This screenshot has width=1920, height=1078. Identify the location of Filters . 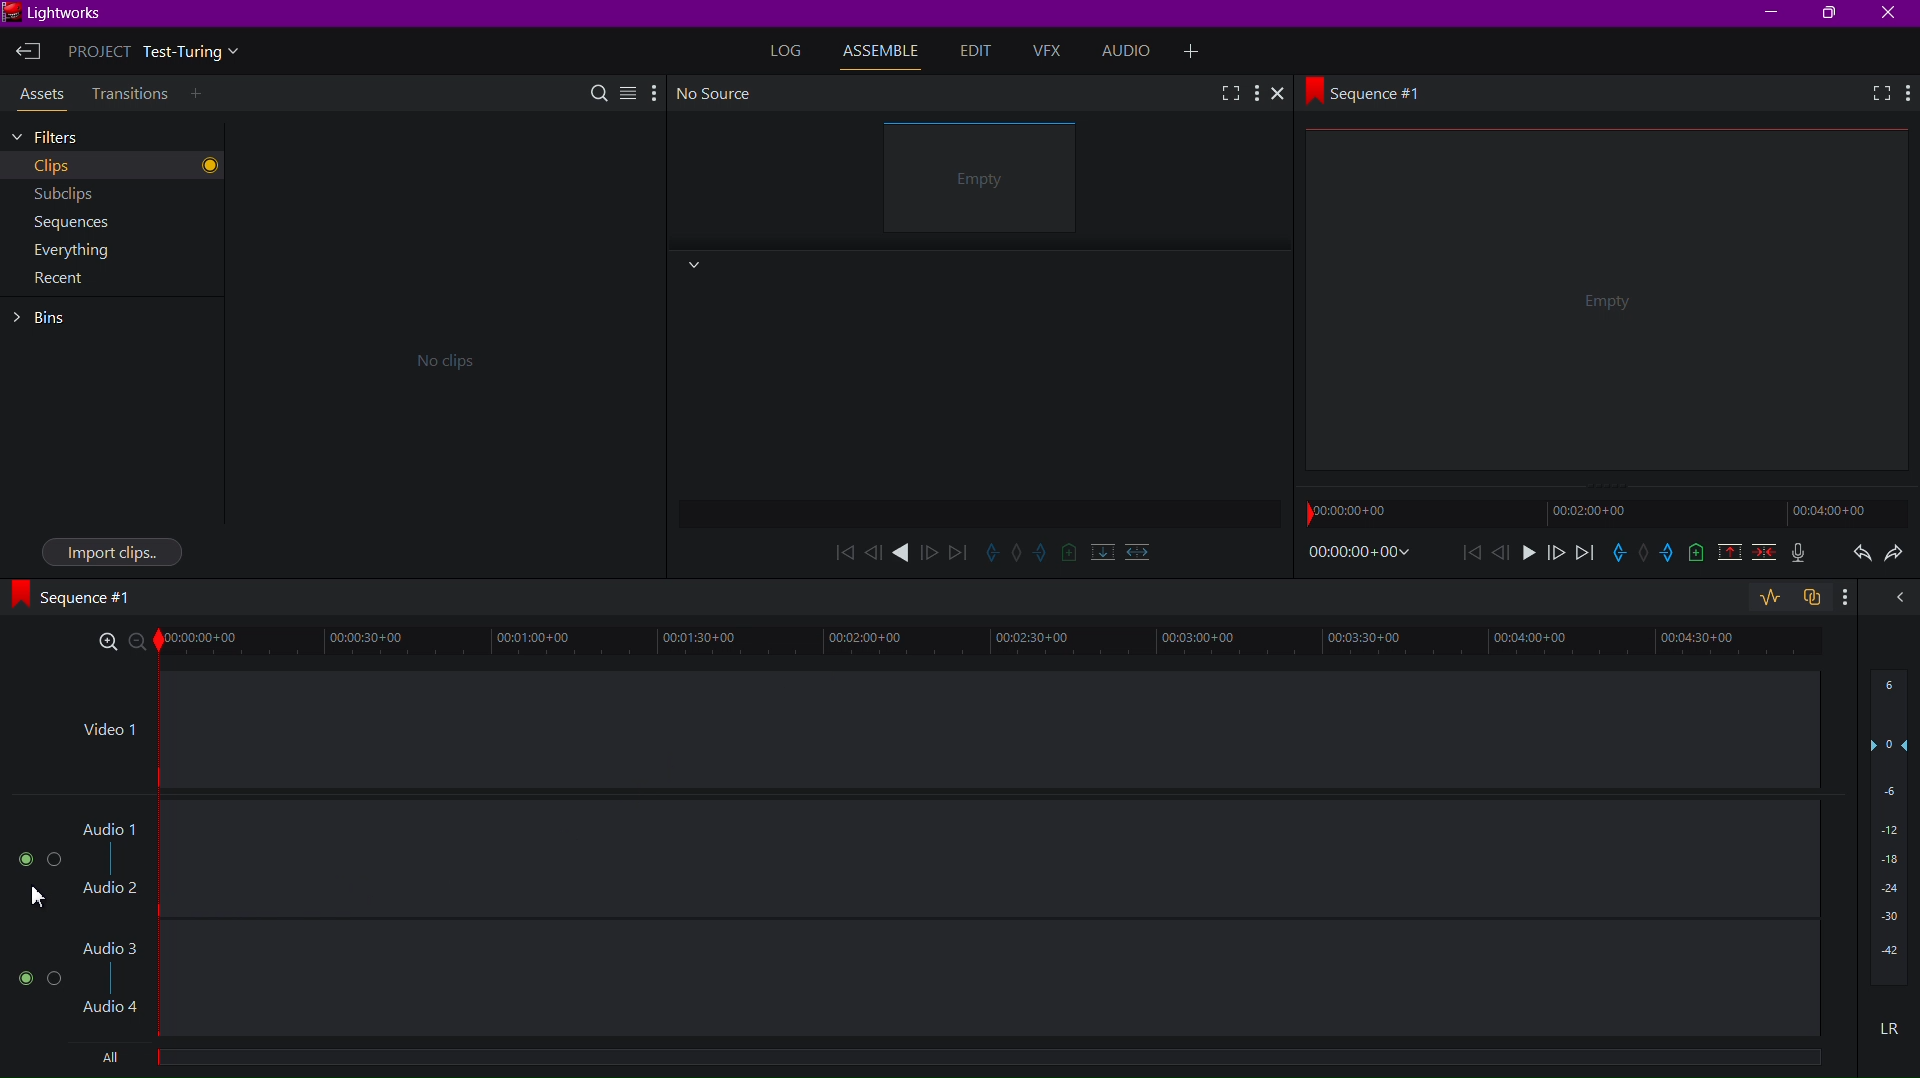
(110, 136).